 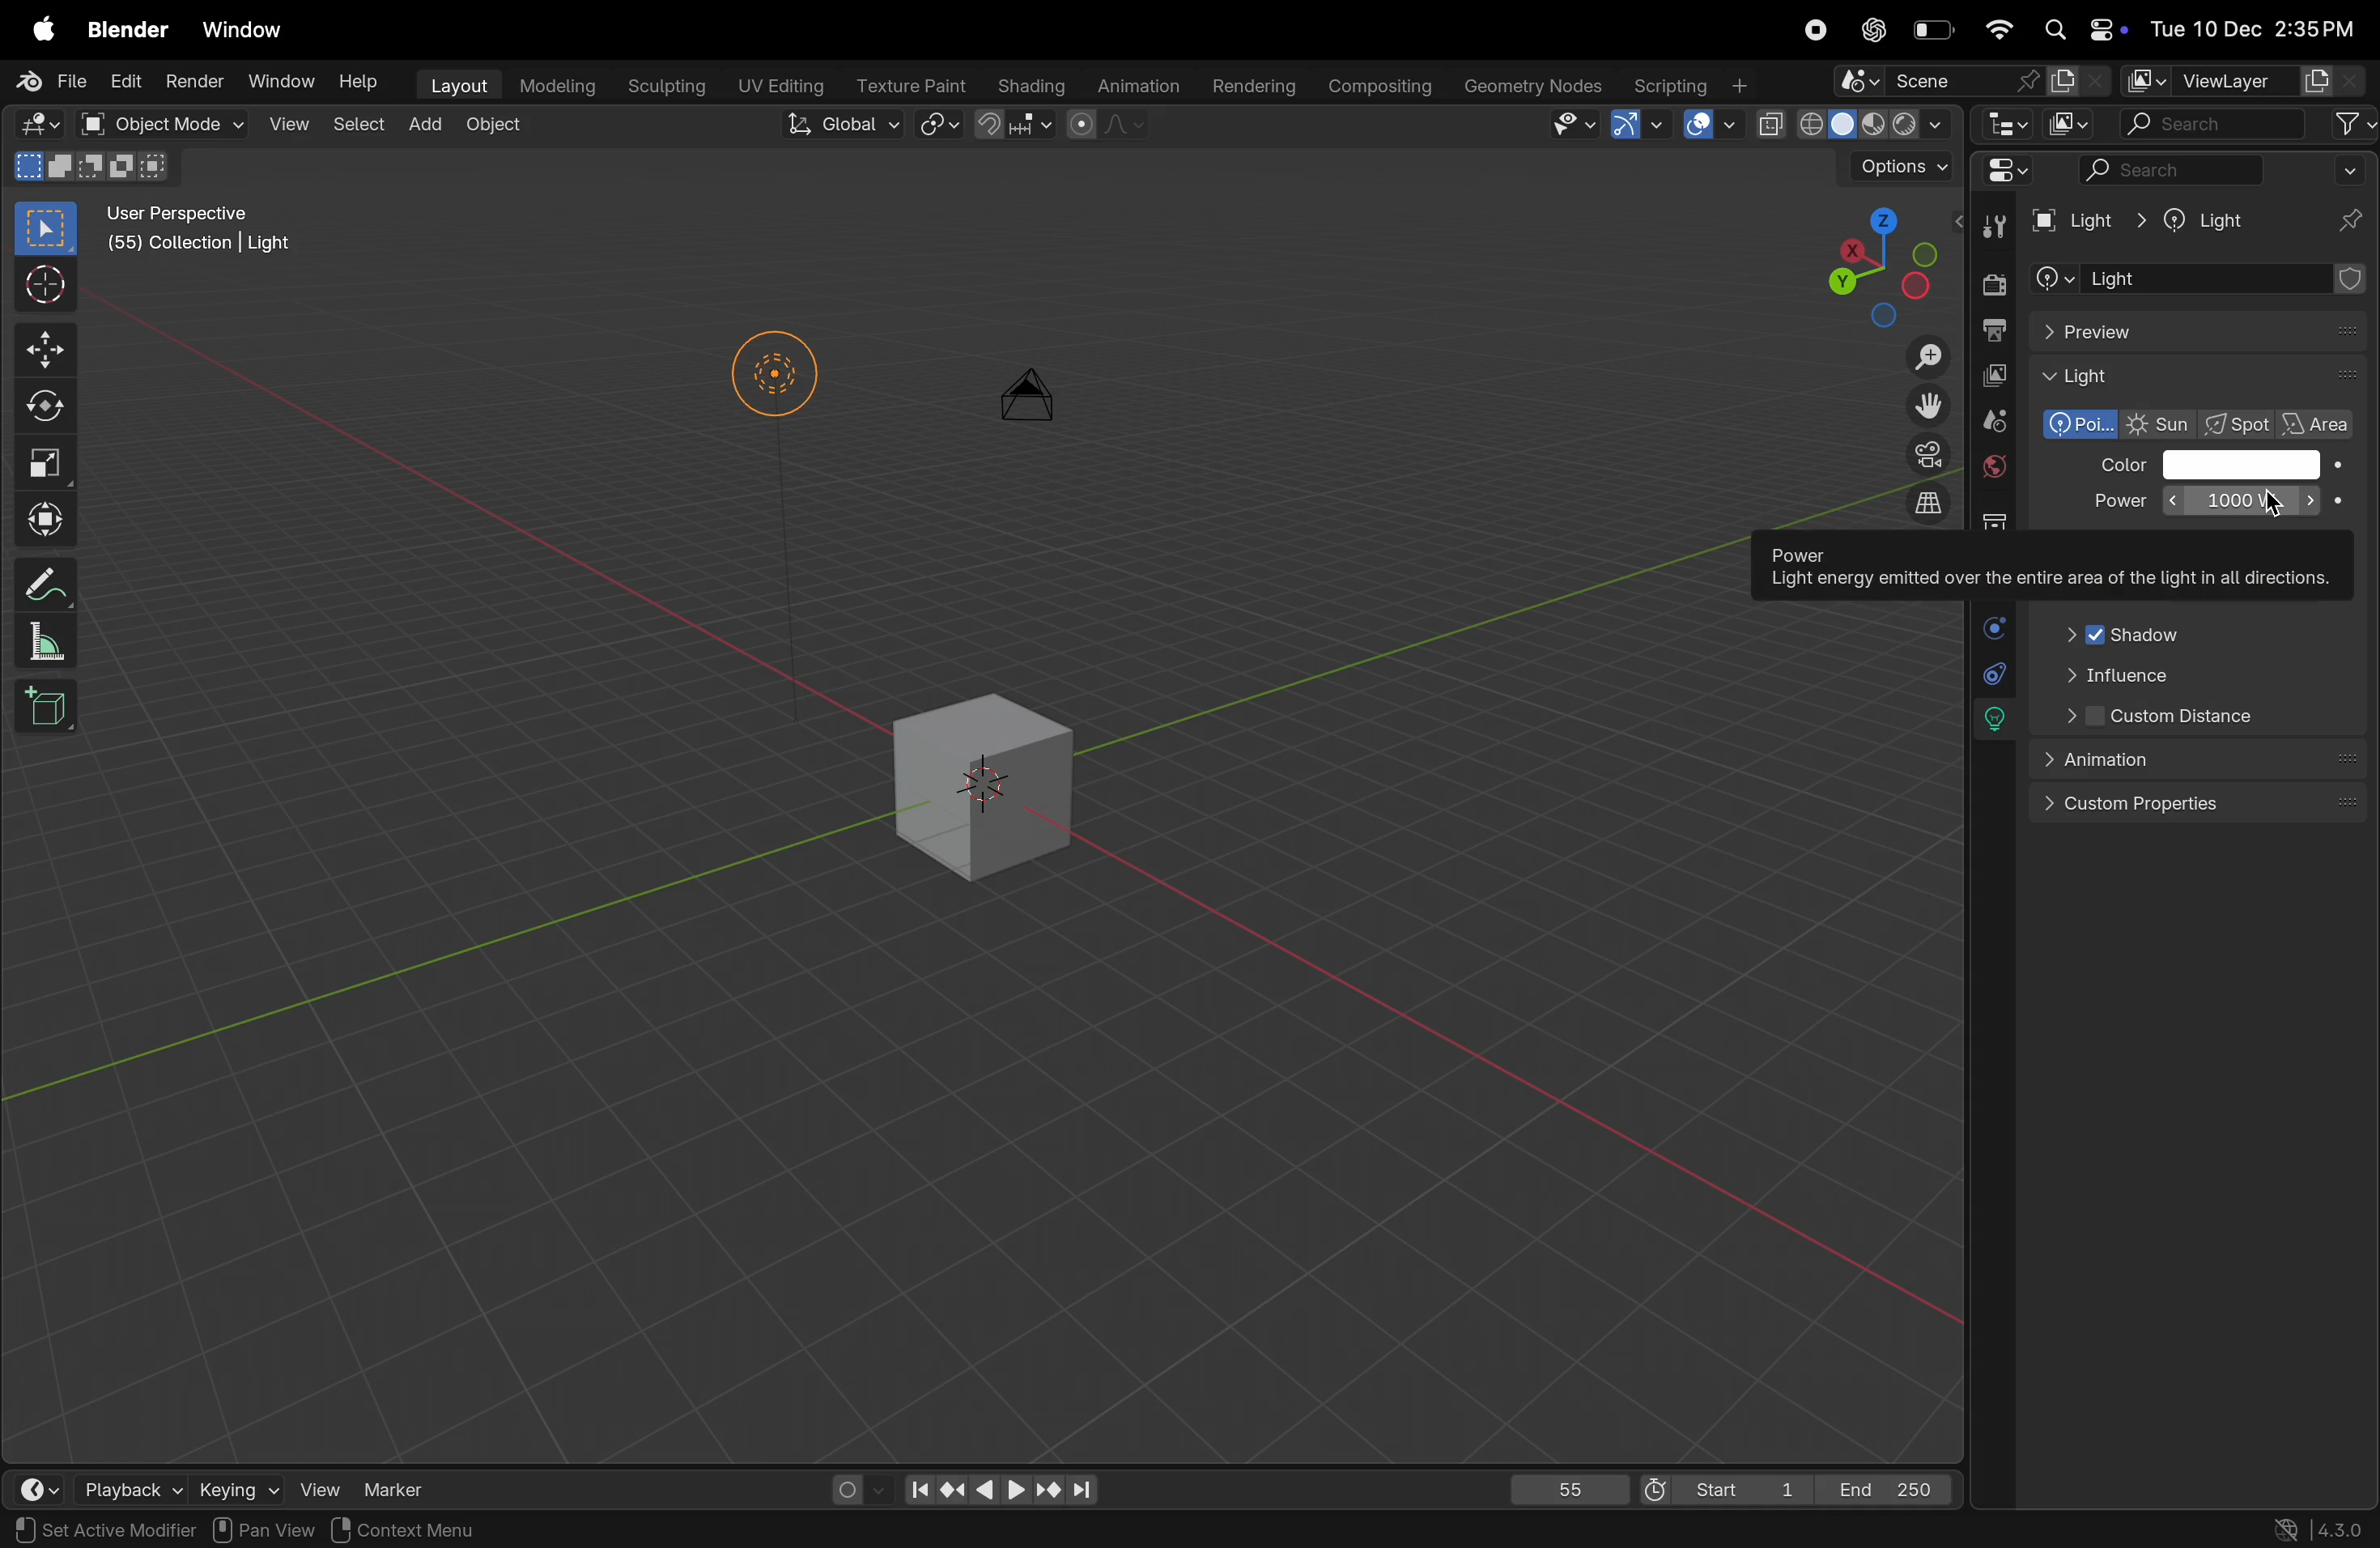 I want to click on area, so click(x=2322, y=421).